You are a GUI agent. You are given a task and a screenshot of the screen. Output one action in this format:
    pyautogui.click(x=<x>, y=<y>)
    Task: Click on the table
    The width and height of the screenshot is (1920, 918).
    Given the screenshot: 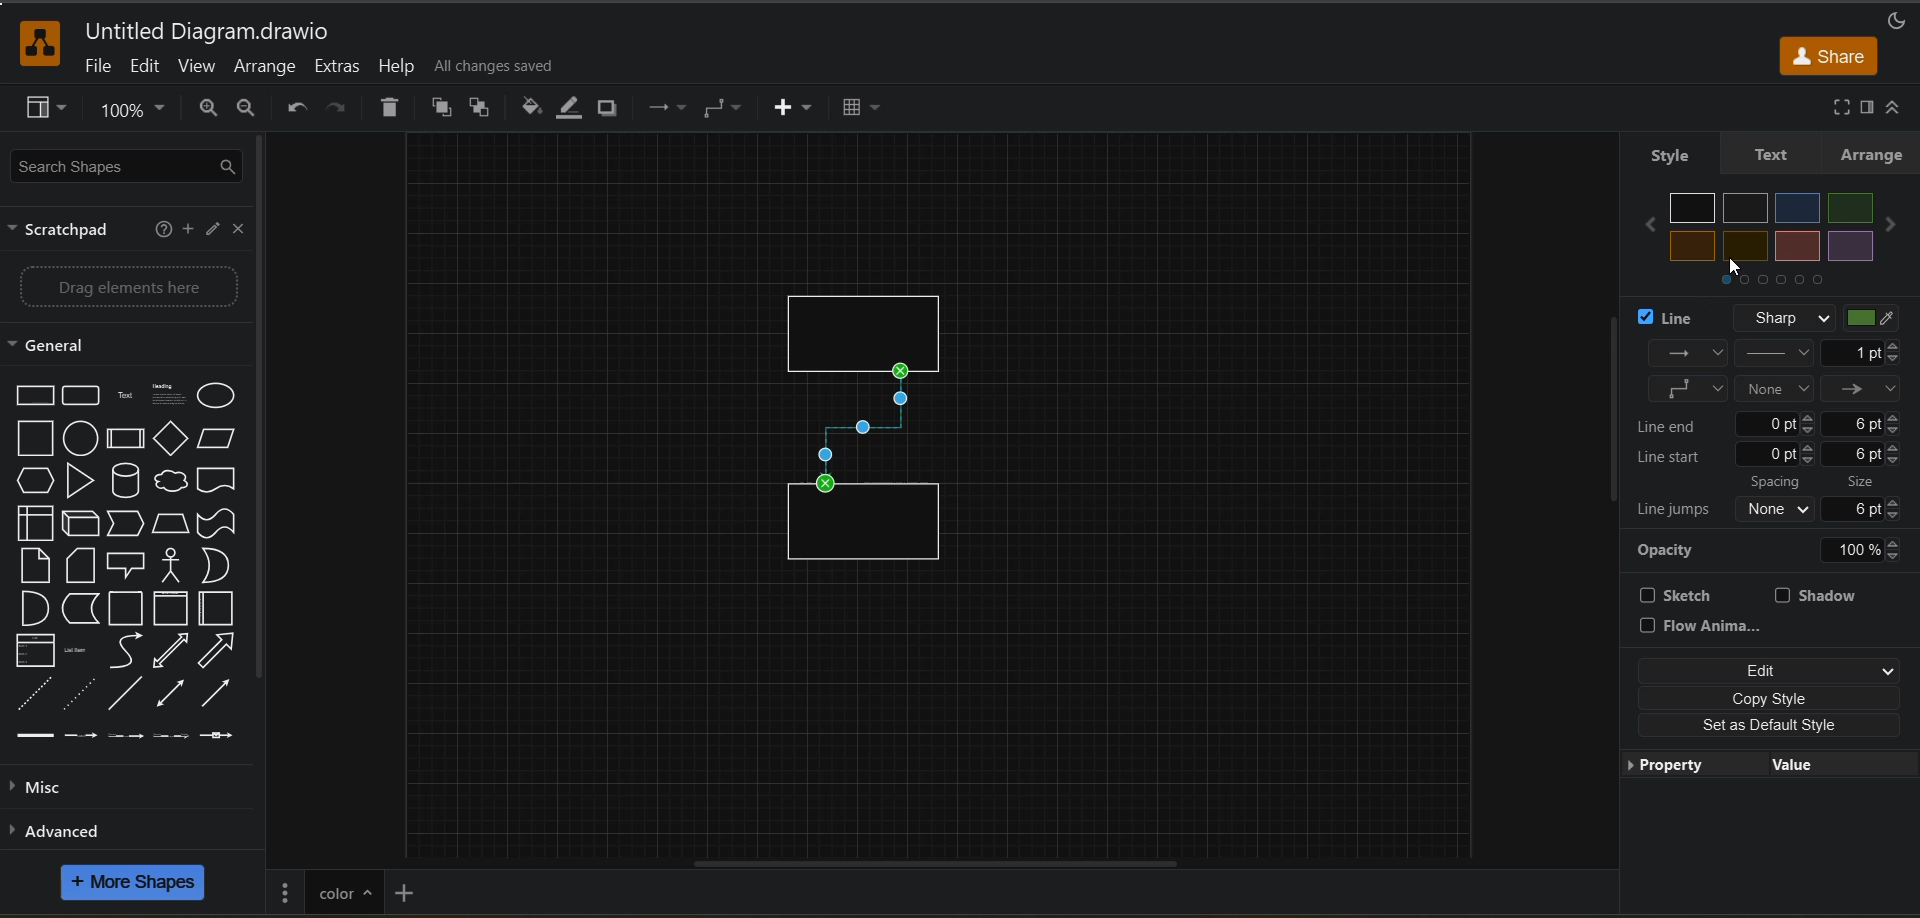 What is the action you would take?
    pyautogui.click(x=868, y=110)
    